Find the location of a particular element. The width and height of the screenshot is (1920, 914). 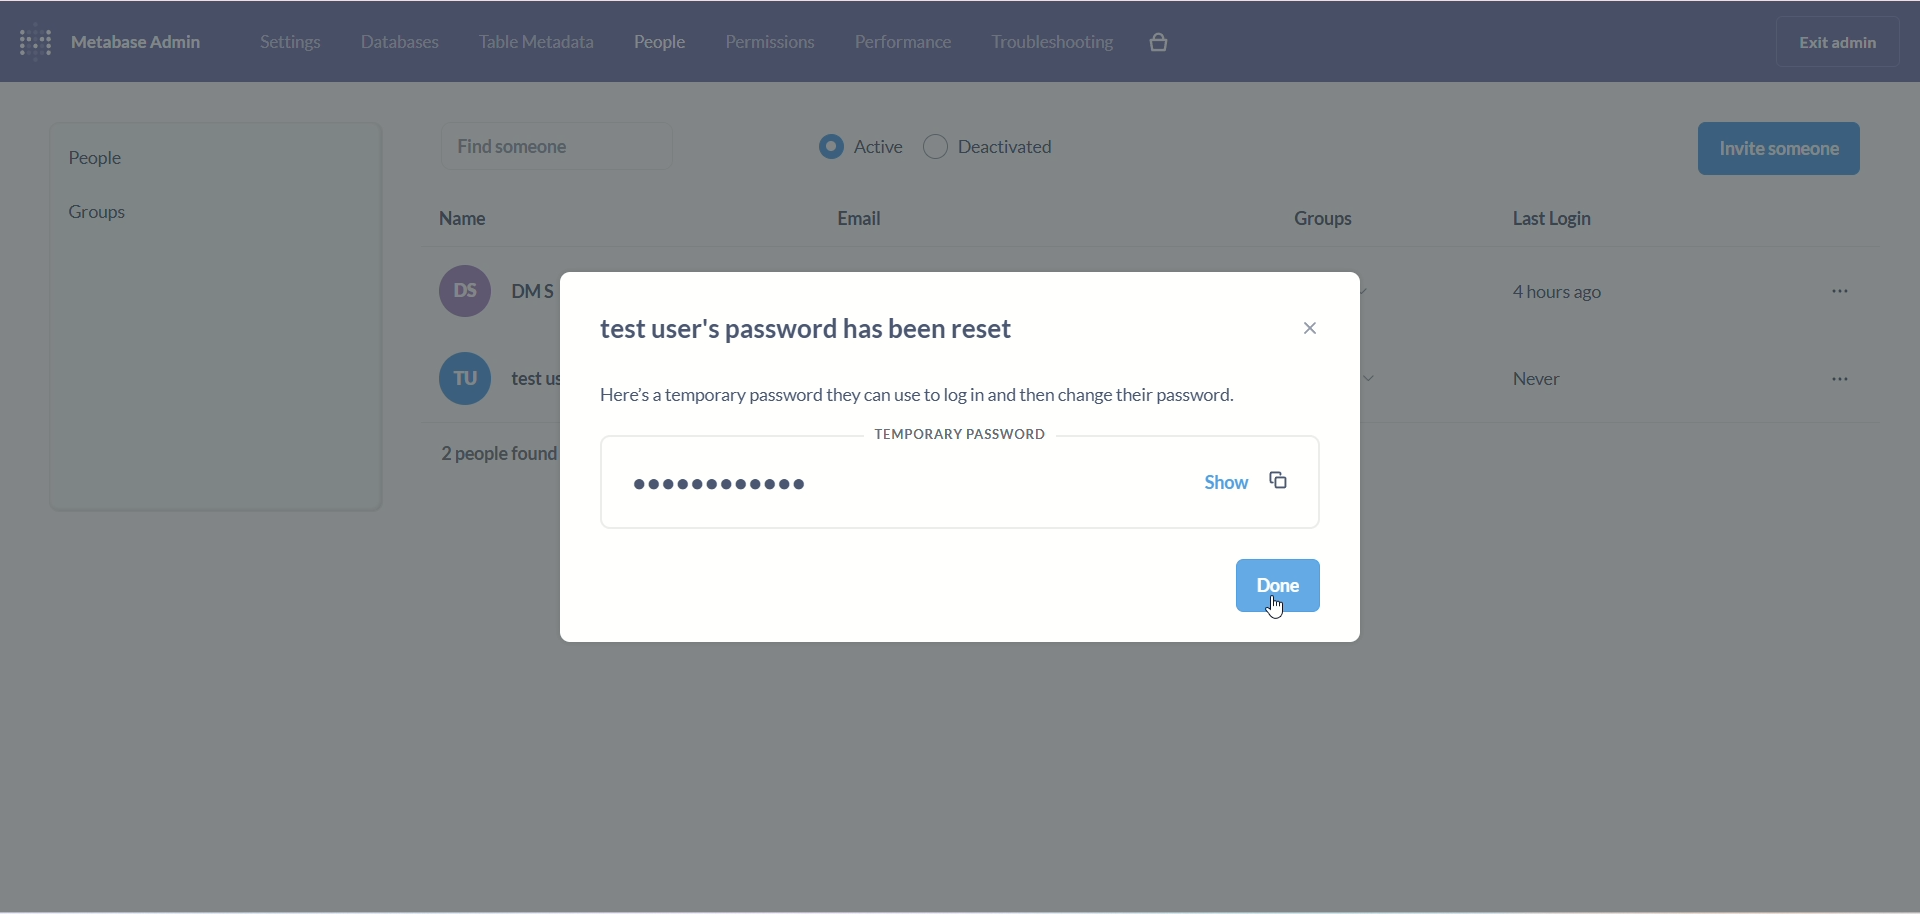

exit admin is located at coordinates (1833, 42).